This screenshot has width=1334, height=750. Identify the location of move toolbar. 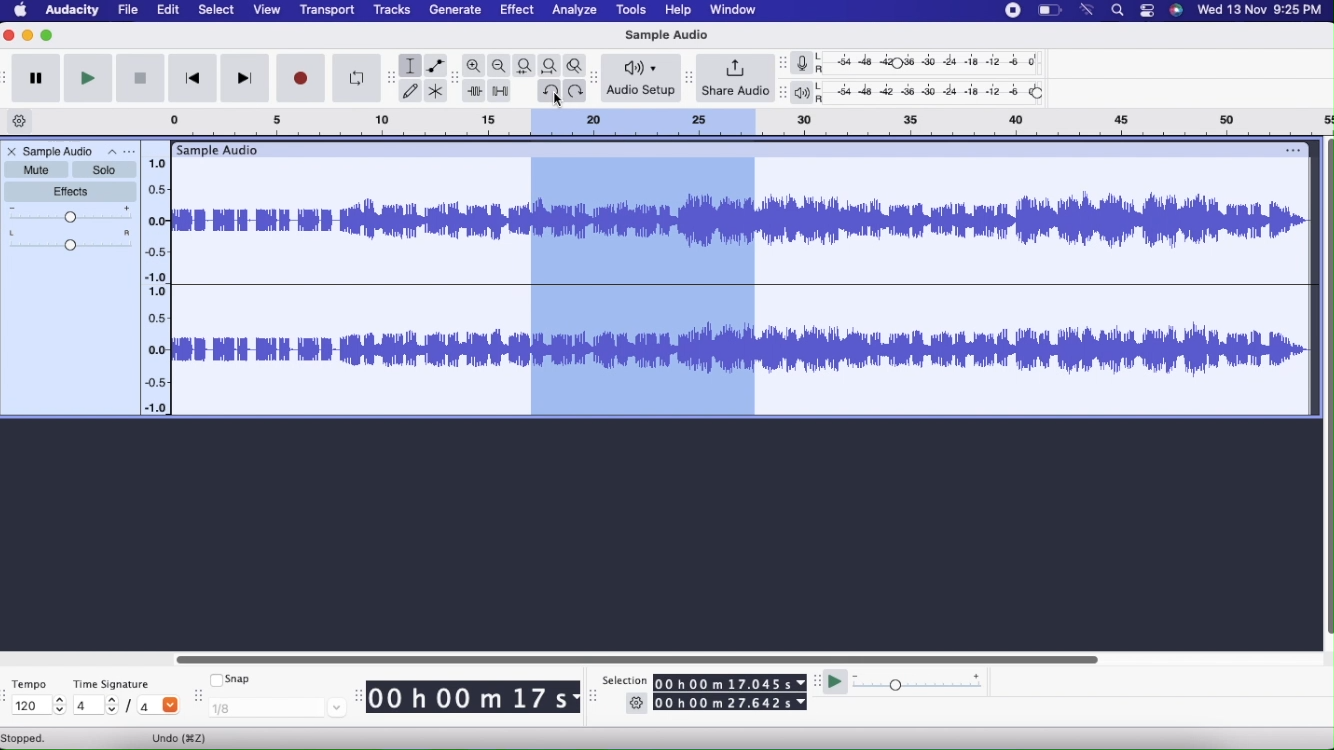
(391, 77).